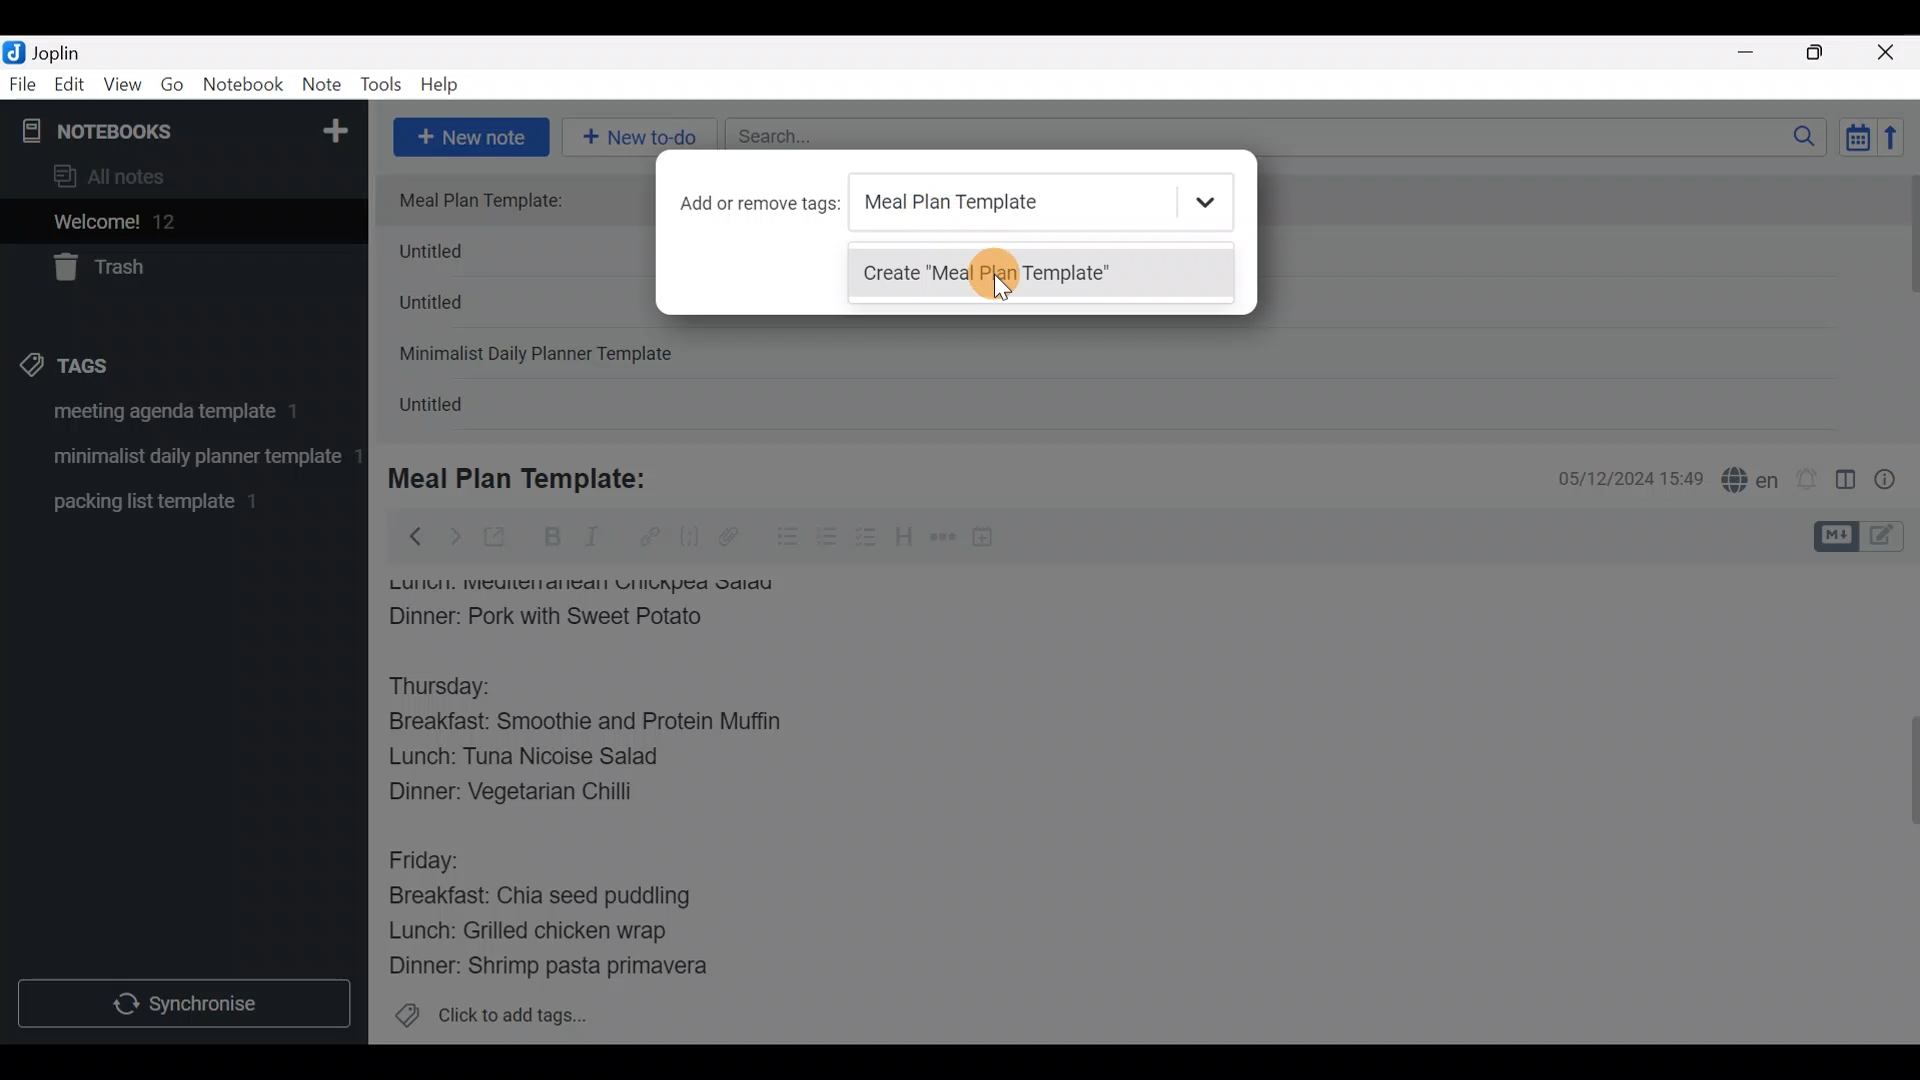 The width and height of the screenshot is (1920, 1080). Describe the element at coordinates (755, 204) in the screenshot. I see `Add or remove tags` at that location.